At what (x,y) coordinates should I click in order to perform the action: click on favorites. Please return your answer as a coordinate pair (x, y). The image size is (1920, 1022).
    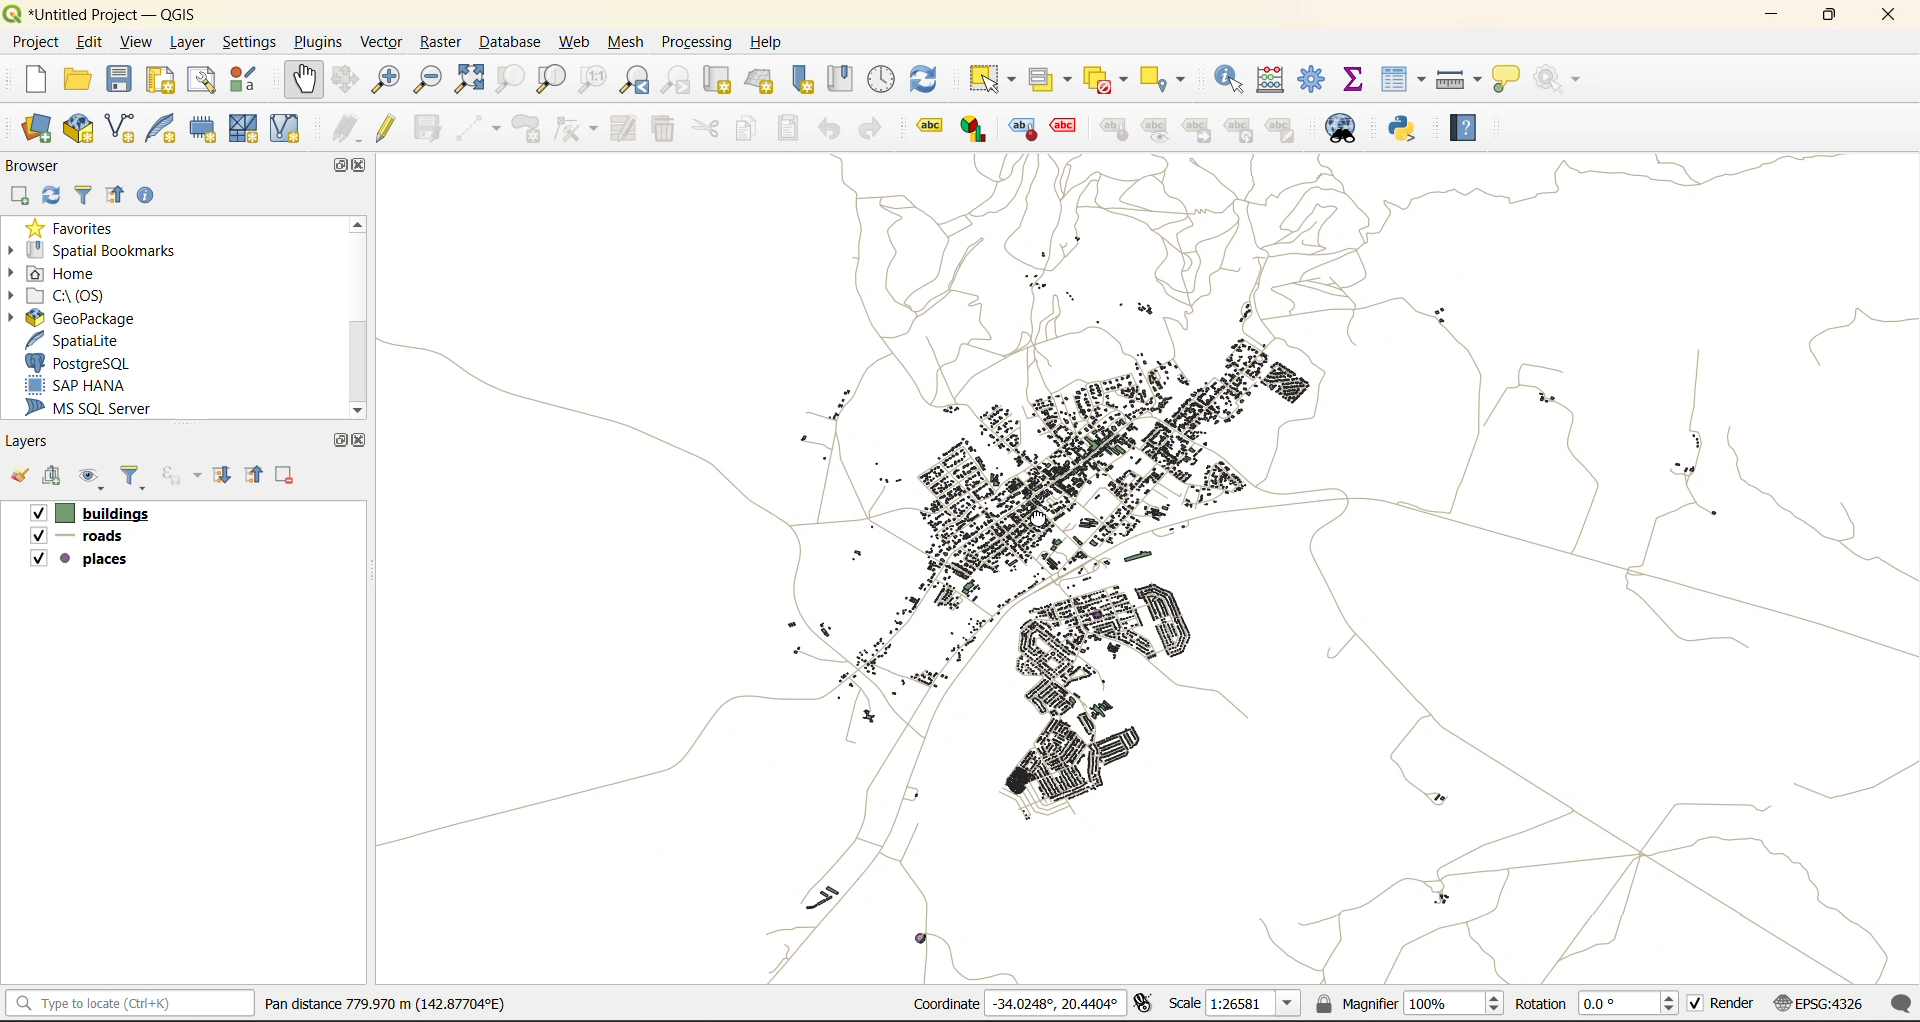
    Looking at the image, I should click on (76, 226).